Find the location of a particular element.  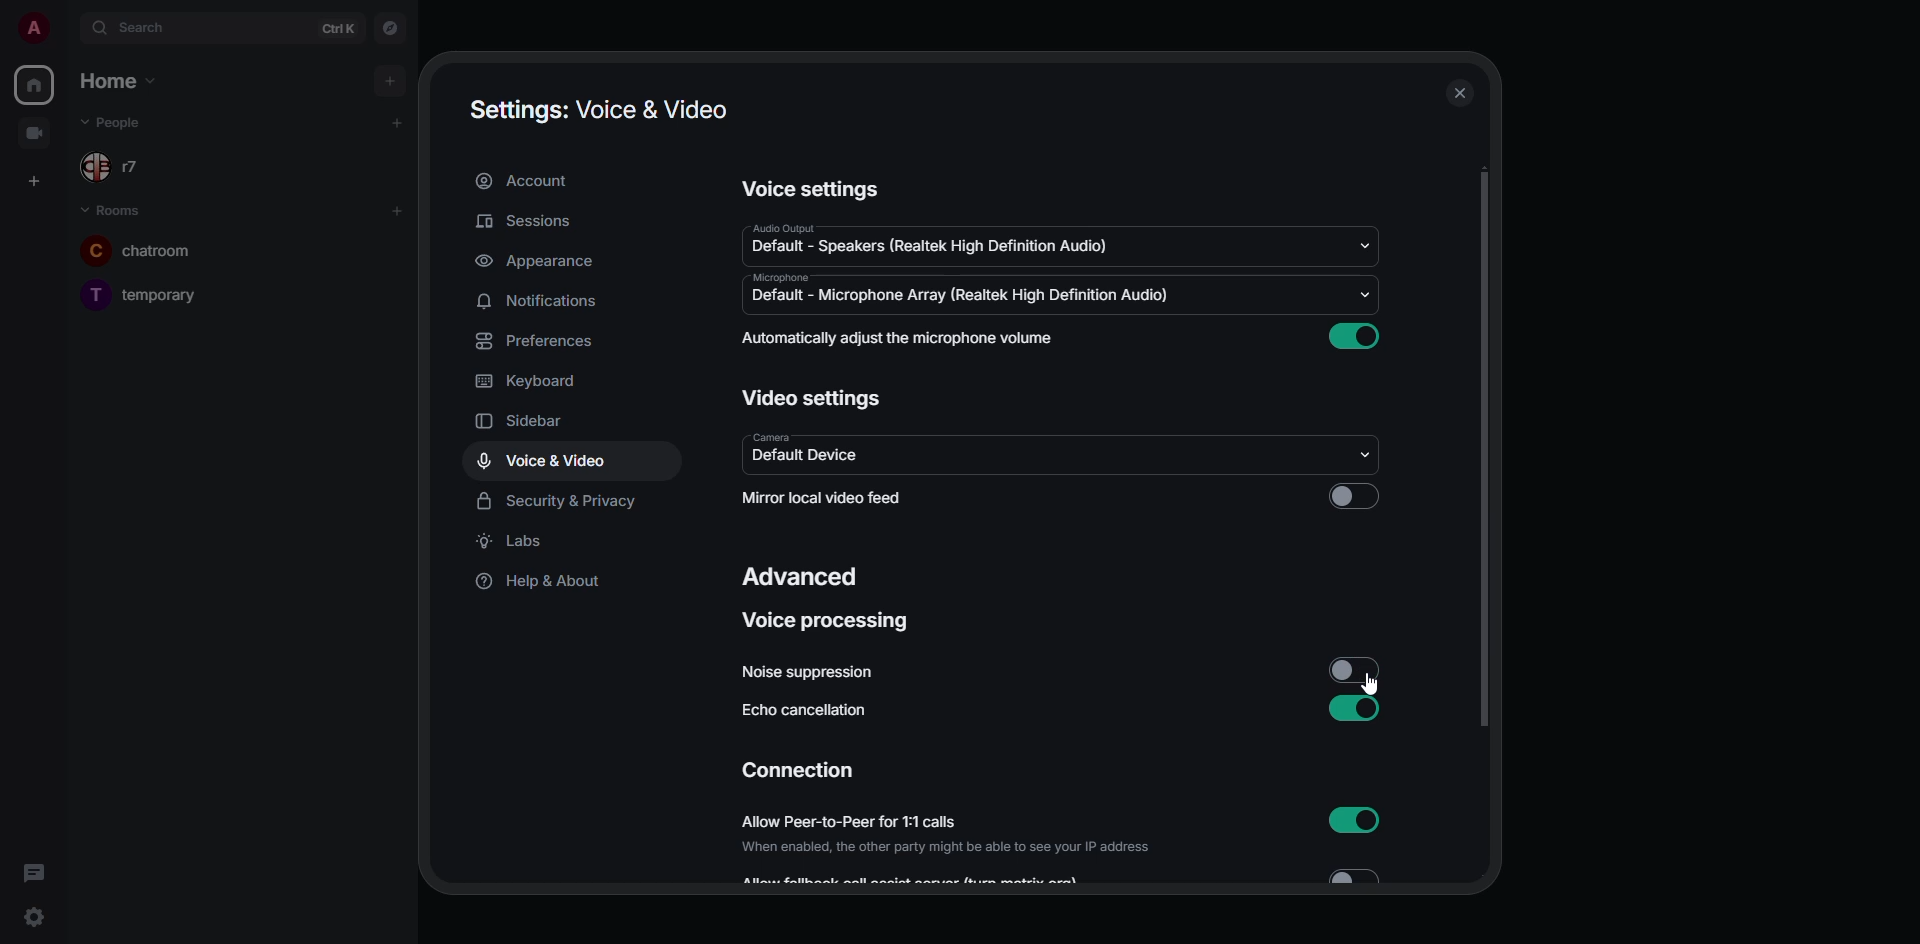

connection is located at coordinates (798, 770).